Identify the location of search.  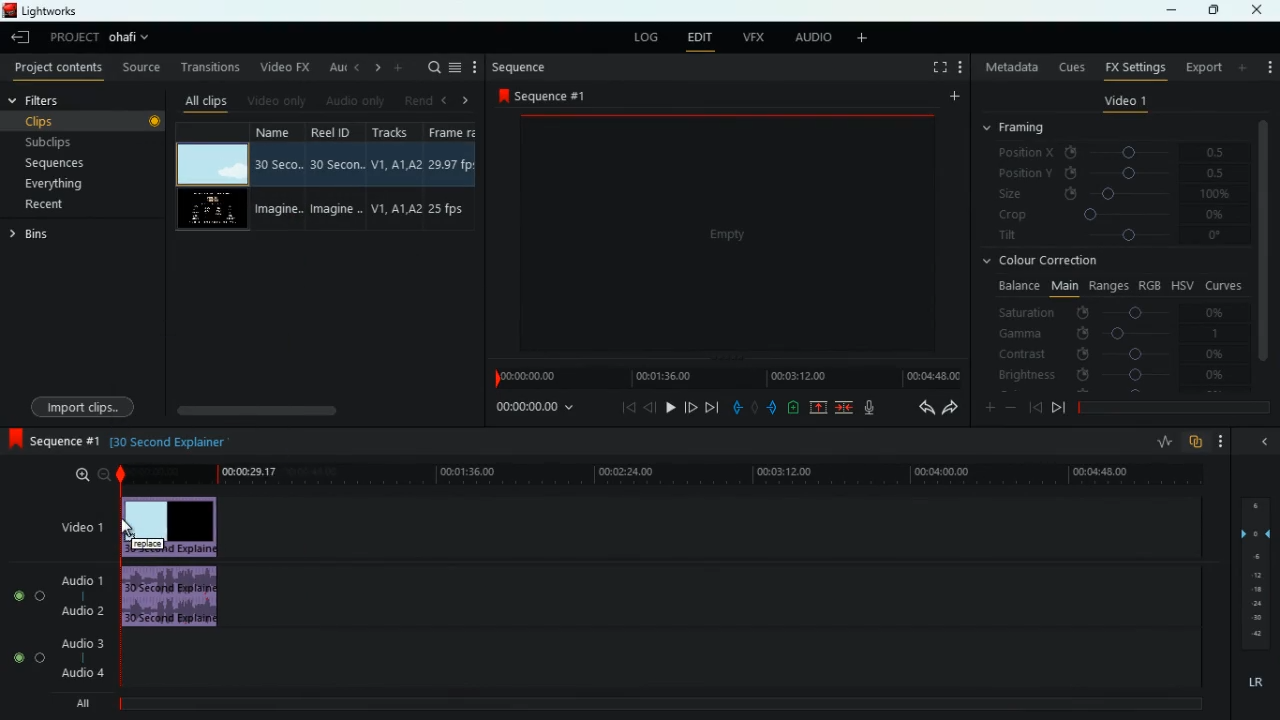
(429, 66).